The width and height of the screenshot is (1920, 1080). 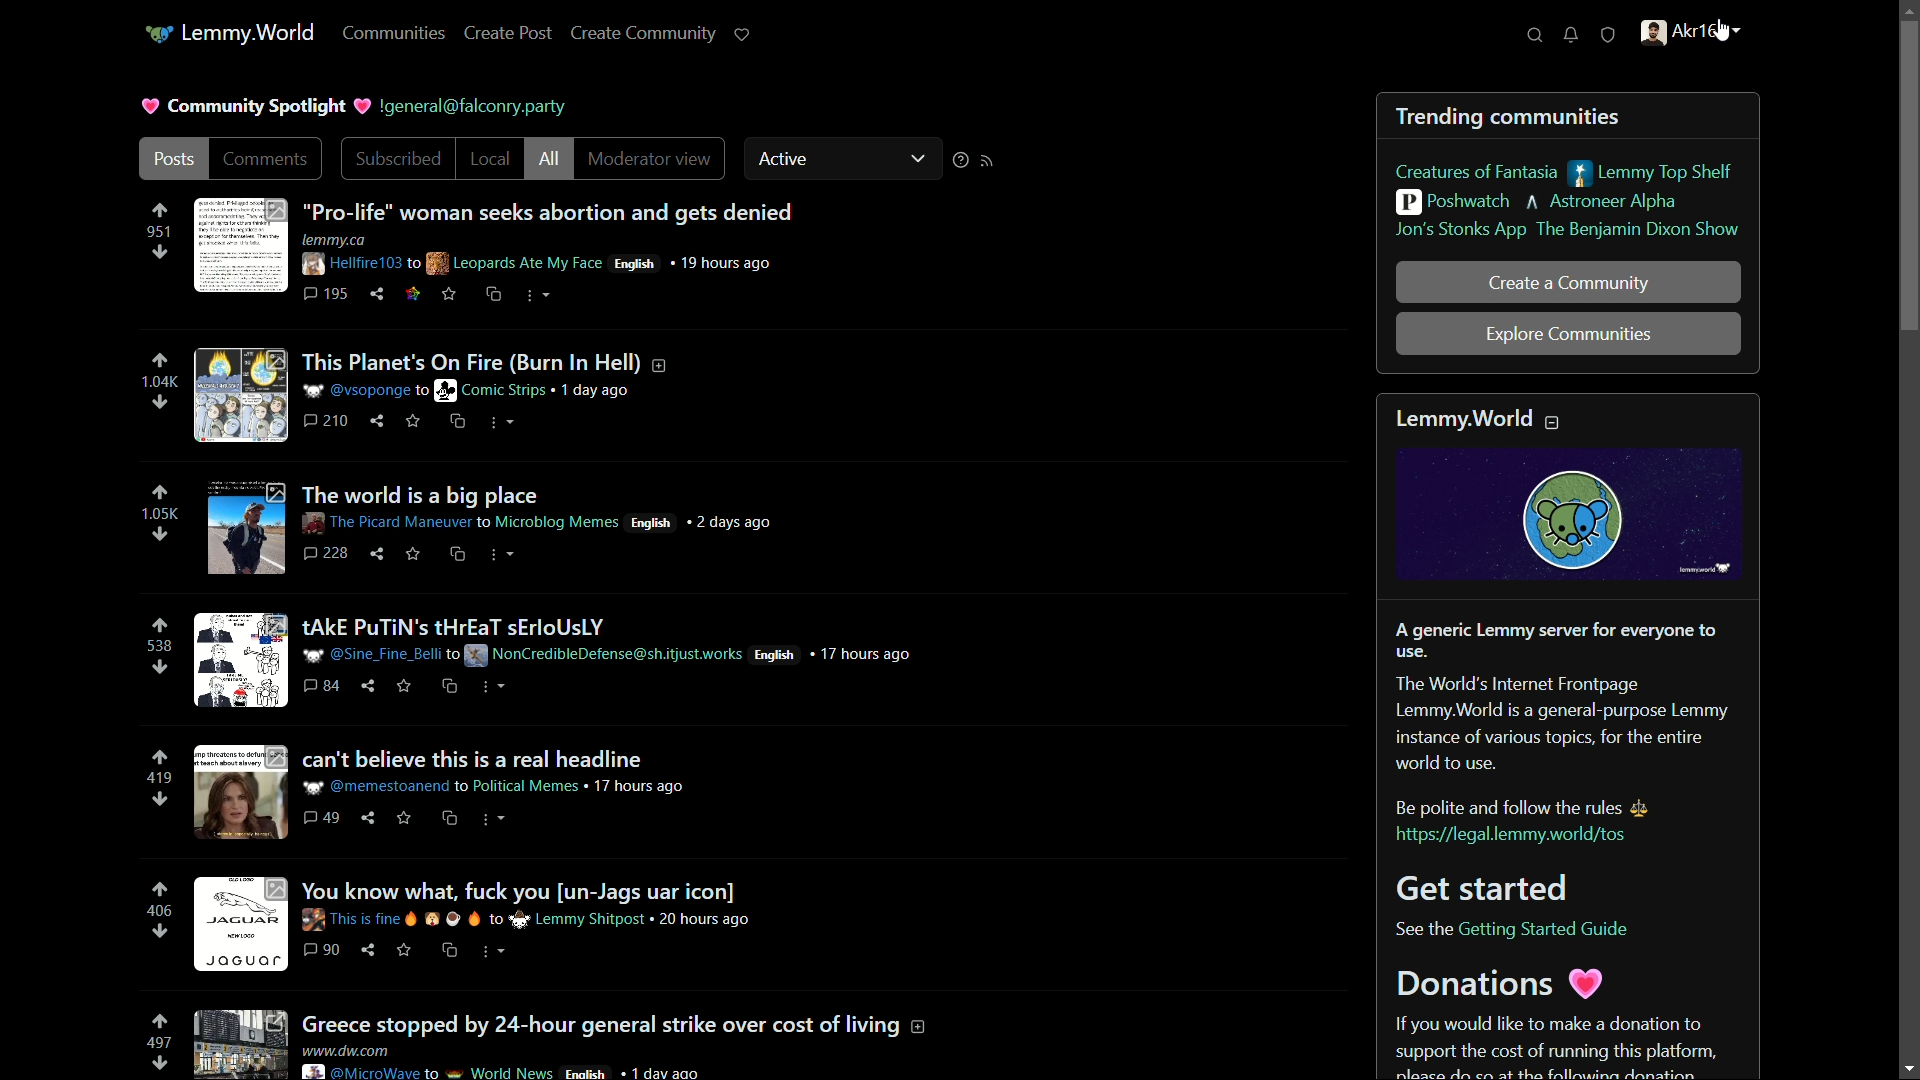 What do you see at coordinates (172, 159) in the screenshot?
I see `posts` at bounding box center [172, 159].